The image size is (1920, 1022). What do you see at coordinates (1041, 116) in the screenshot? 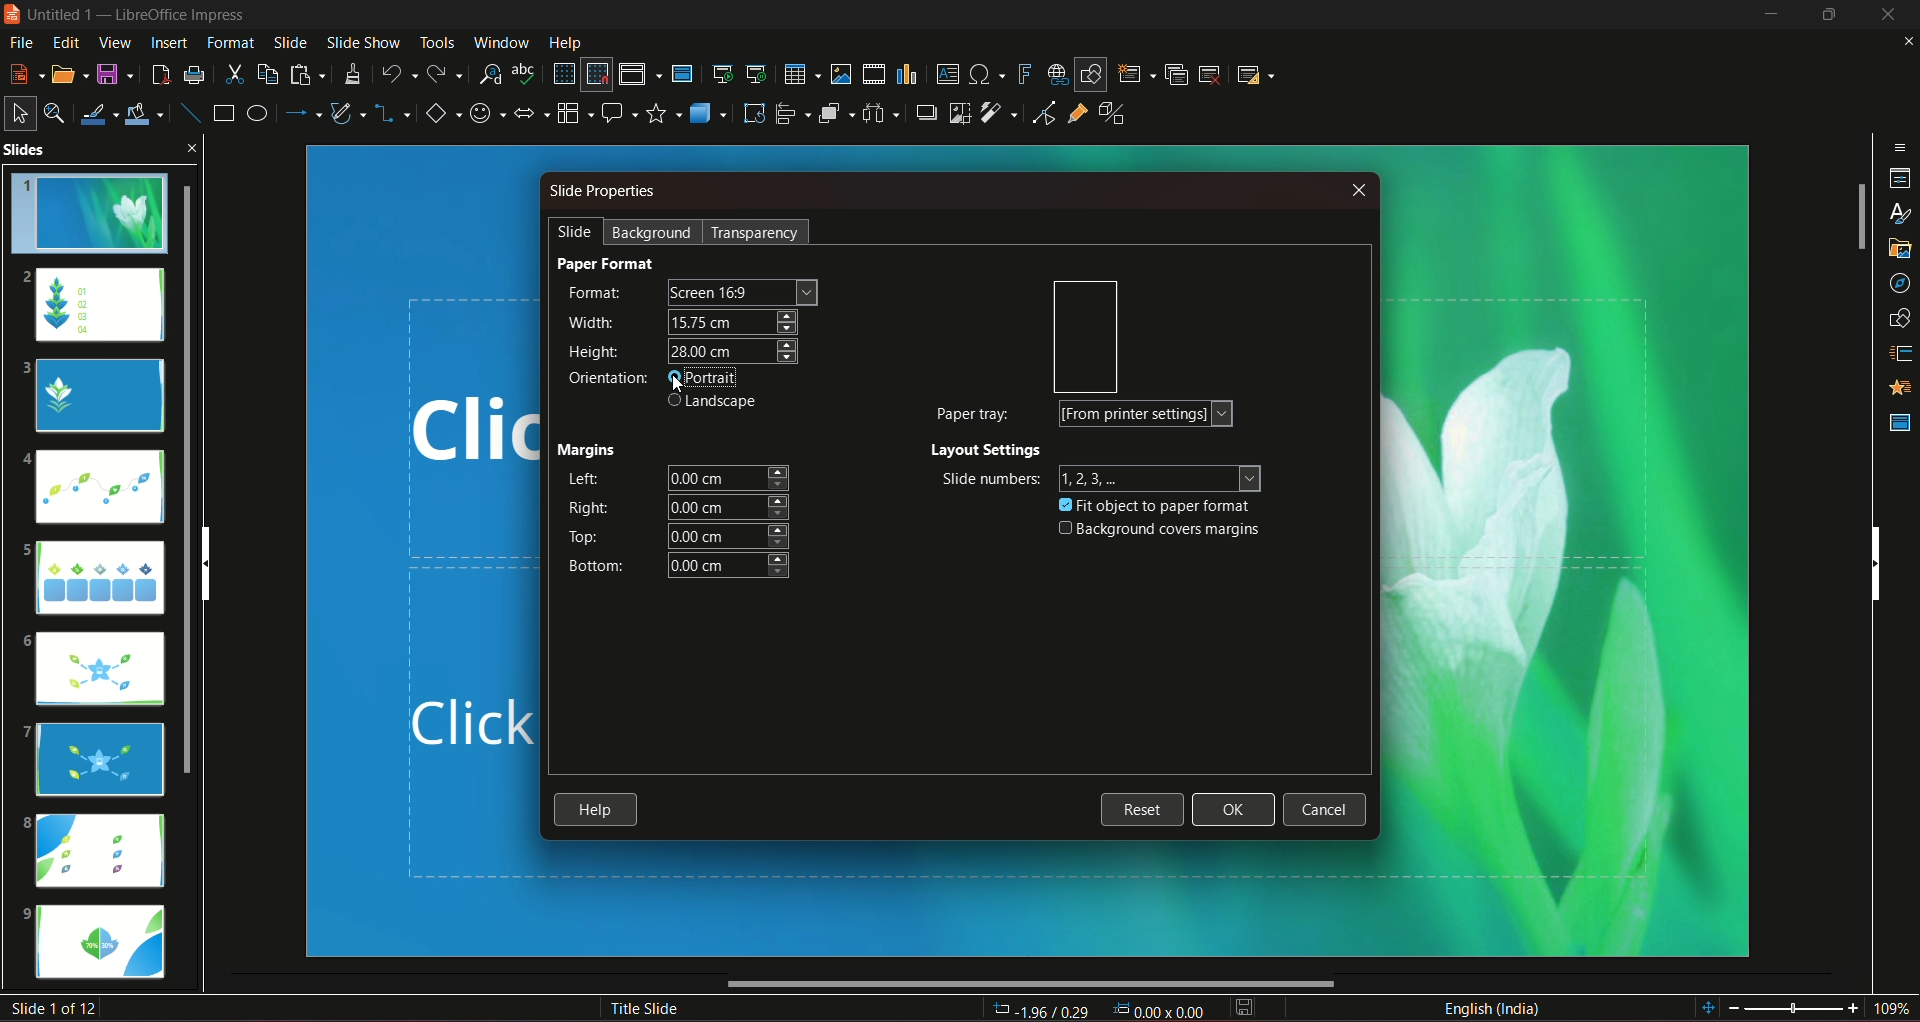
I see `toggle point edit` at bounding box center [1041, 116].